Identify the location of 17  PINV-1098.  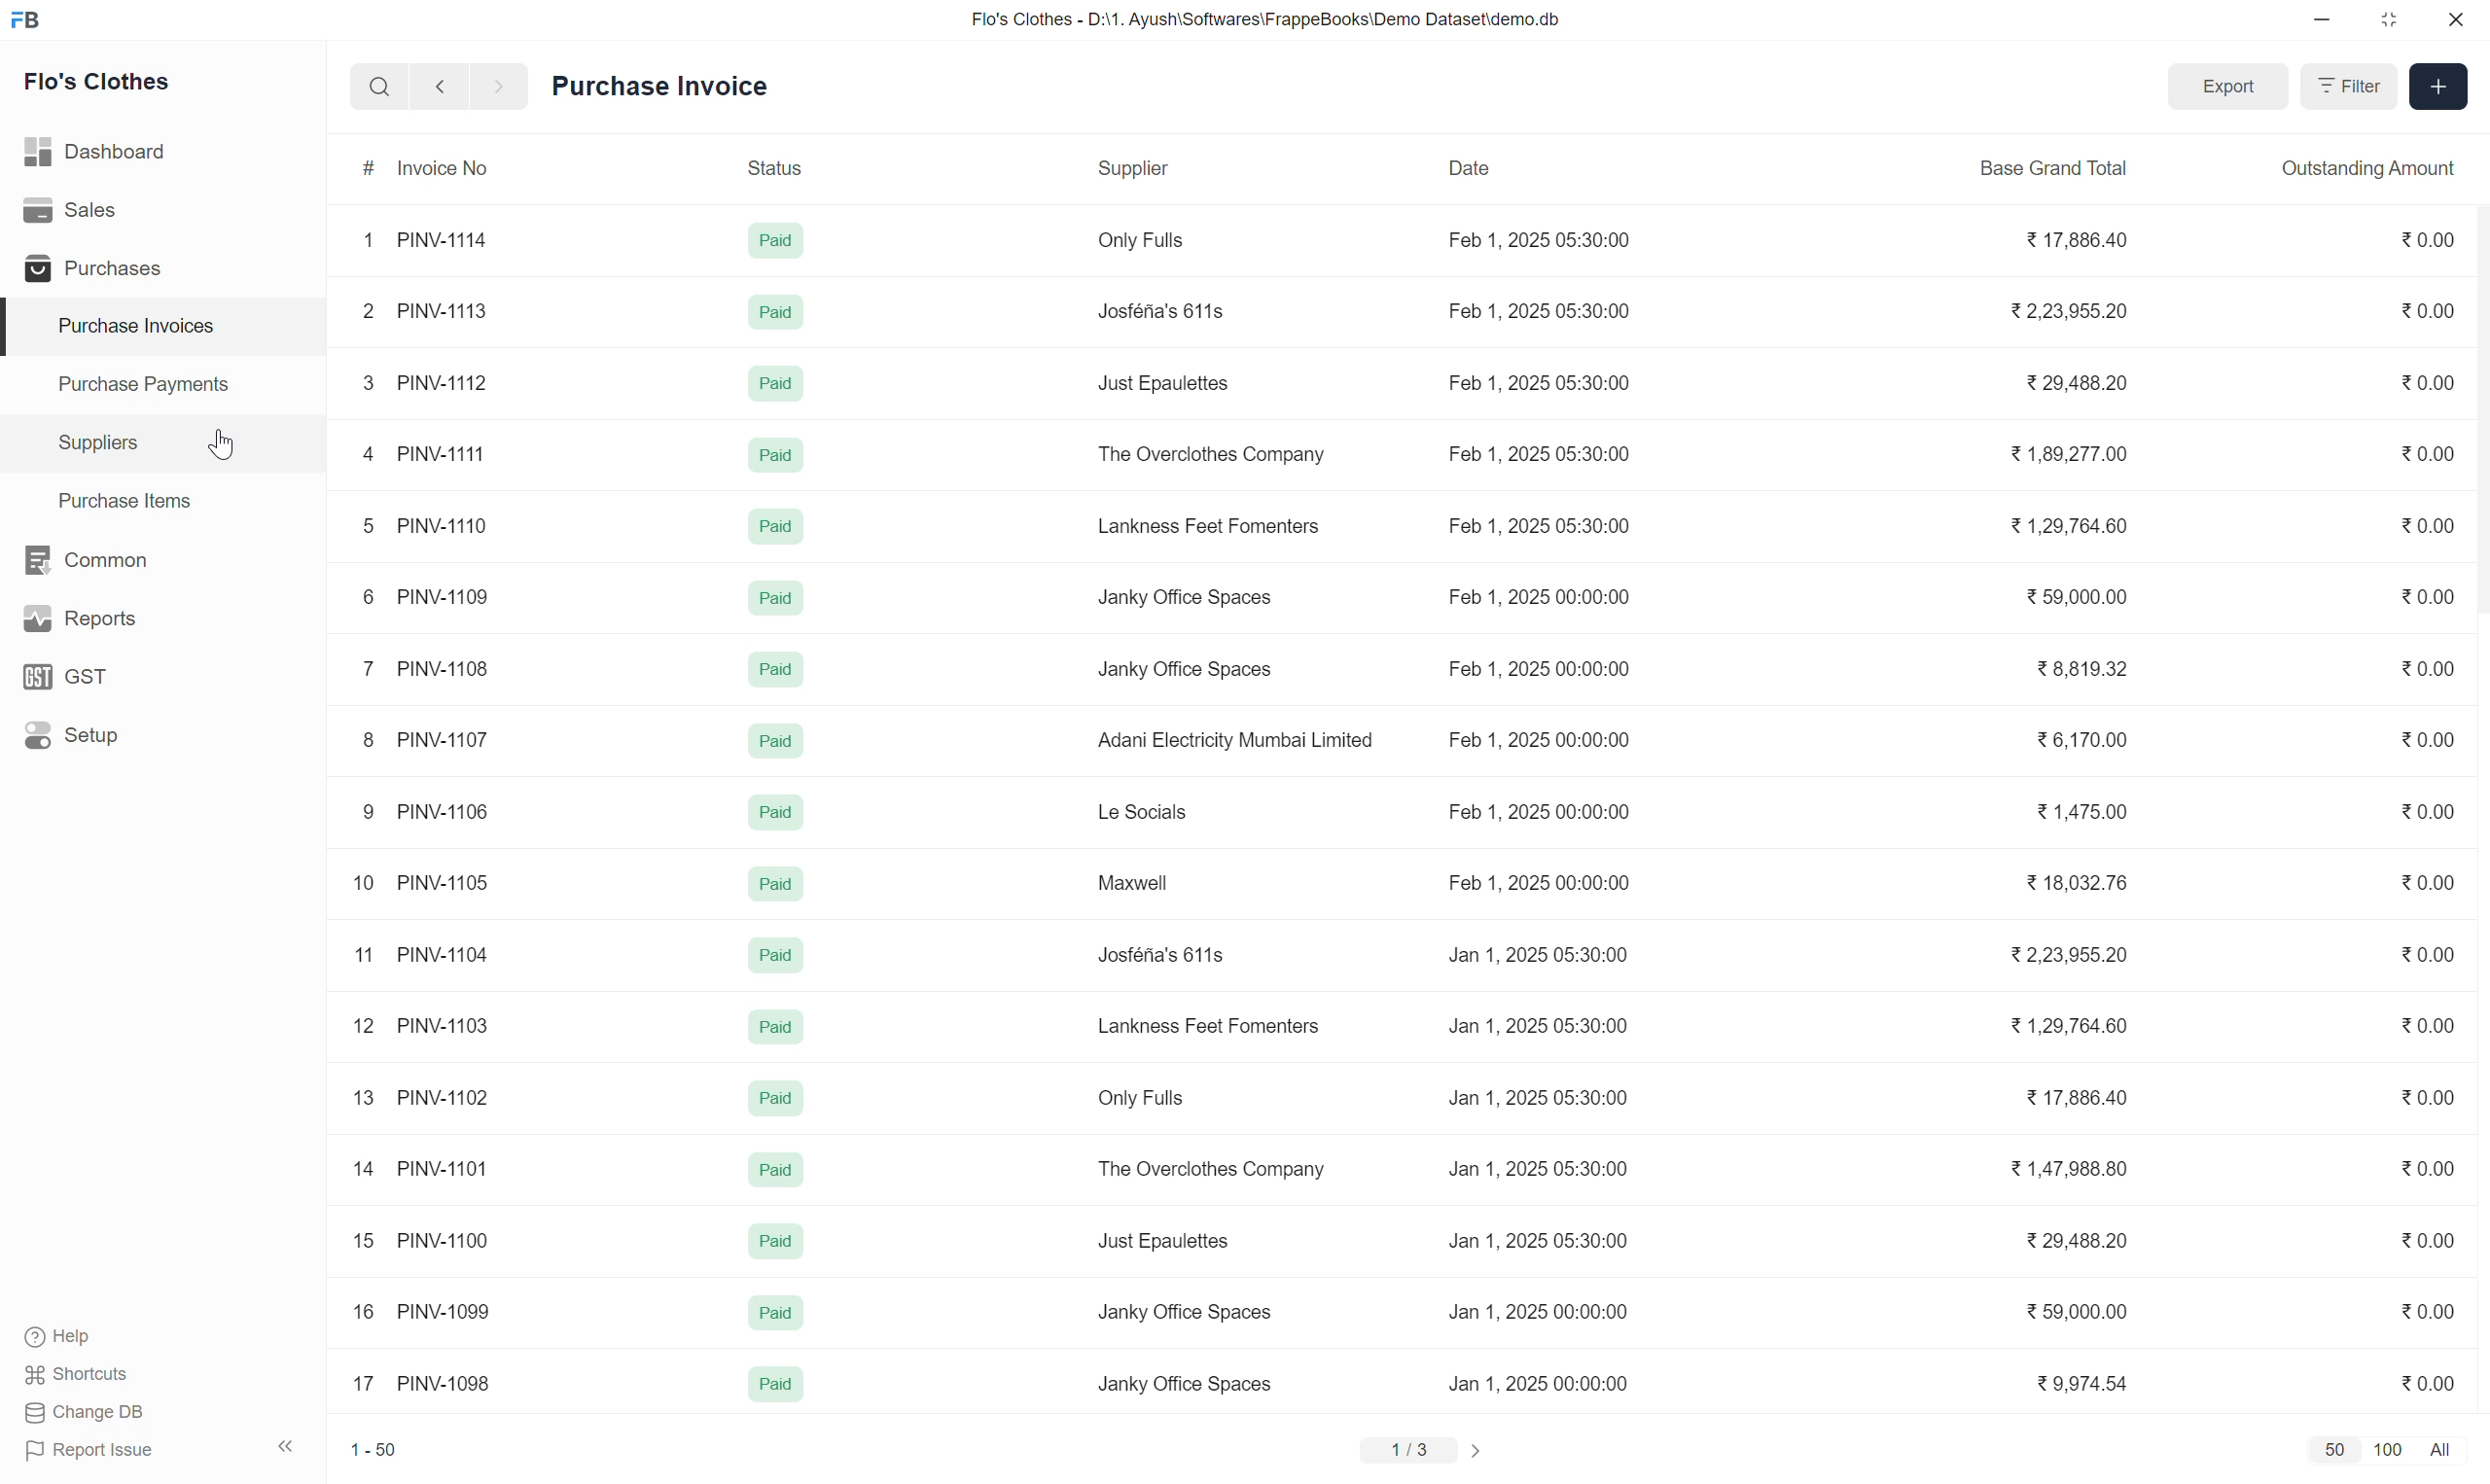
(421, 1383).